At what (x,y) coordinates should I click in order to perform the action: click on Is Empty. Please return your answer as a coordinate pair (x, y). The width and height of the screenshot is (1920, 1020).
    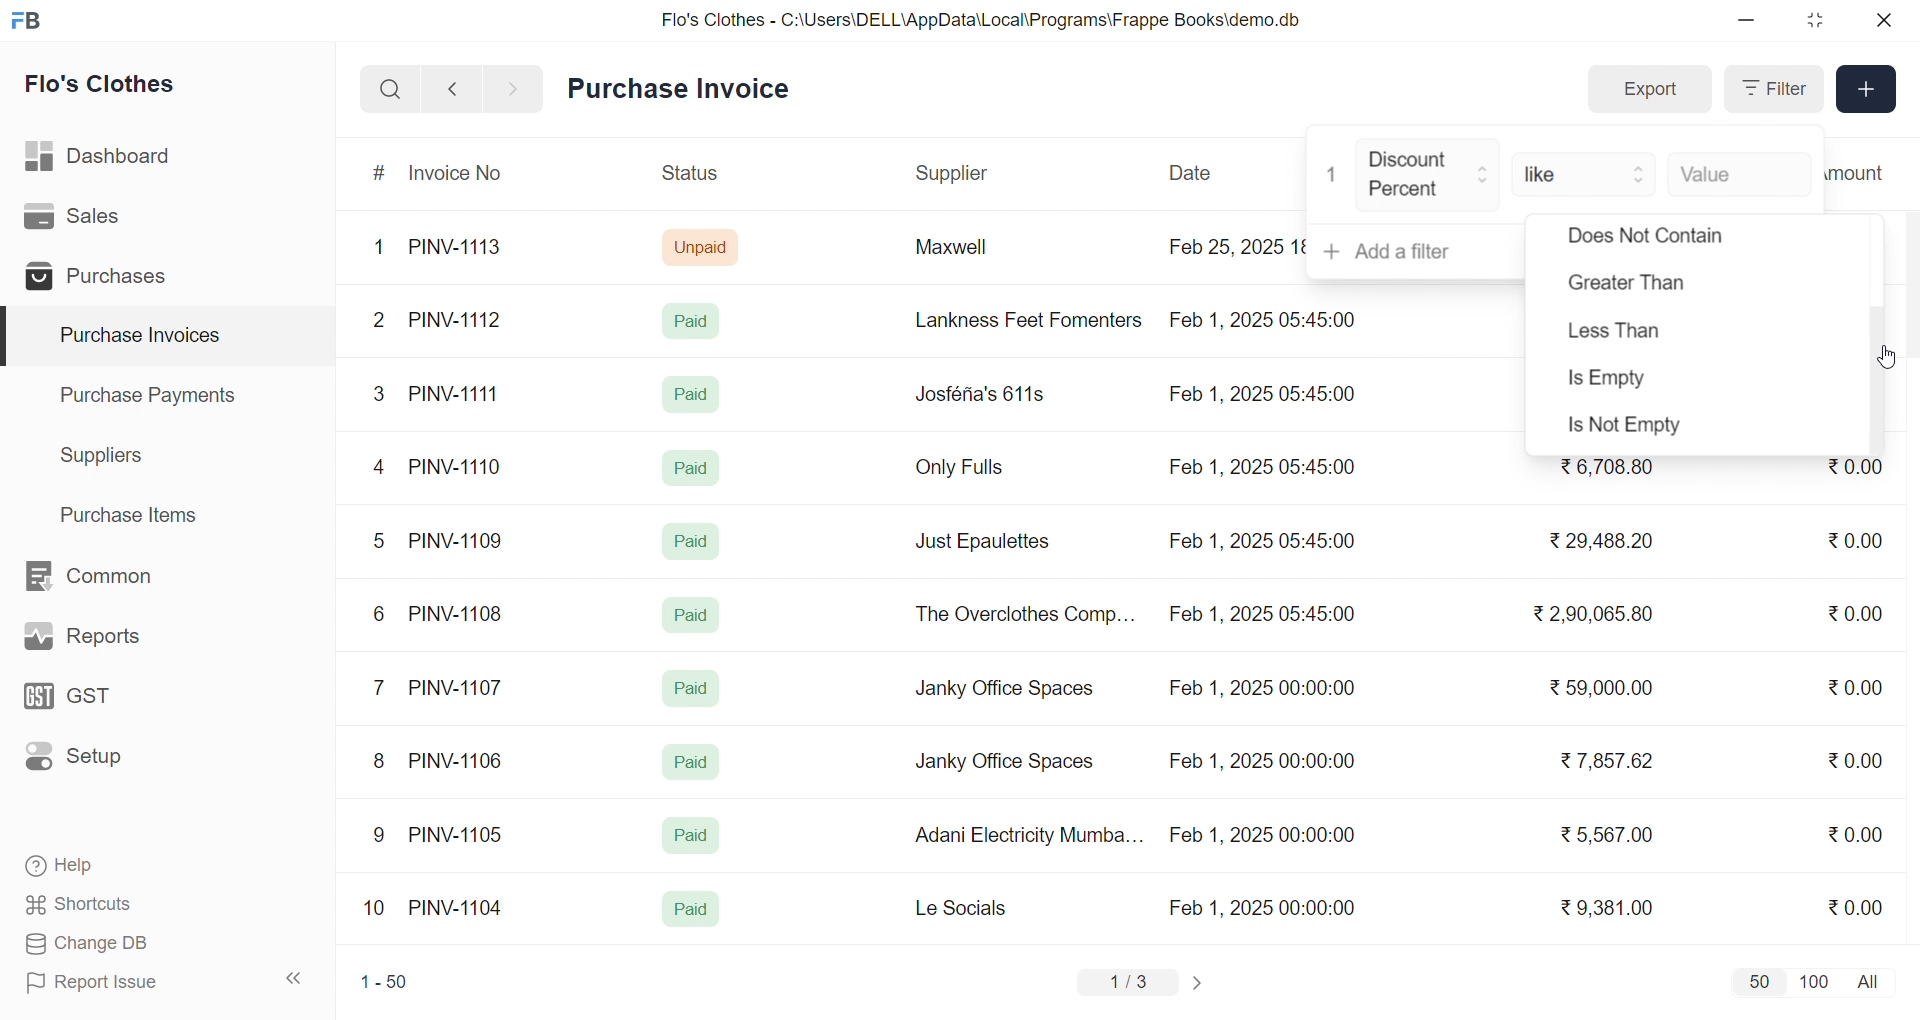
    Looking at the image, I should click on (1644, 383).